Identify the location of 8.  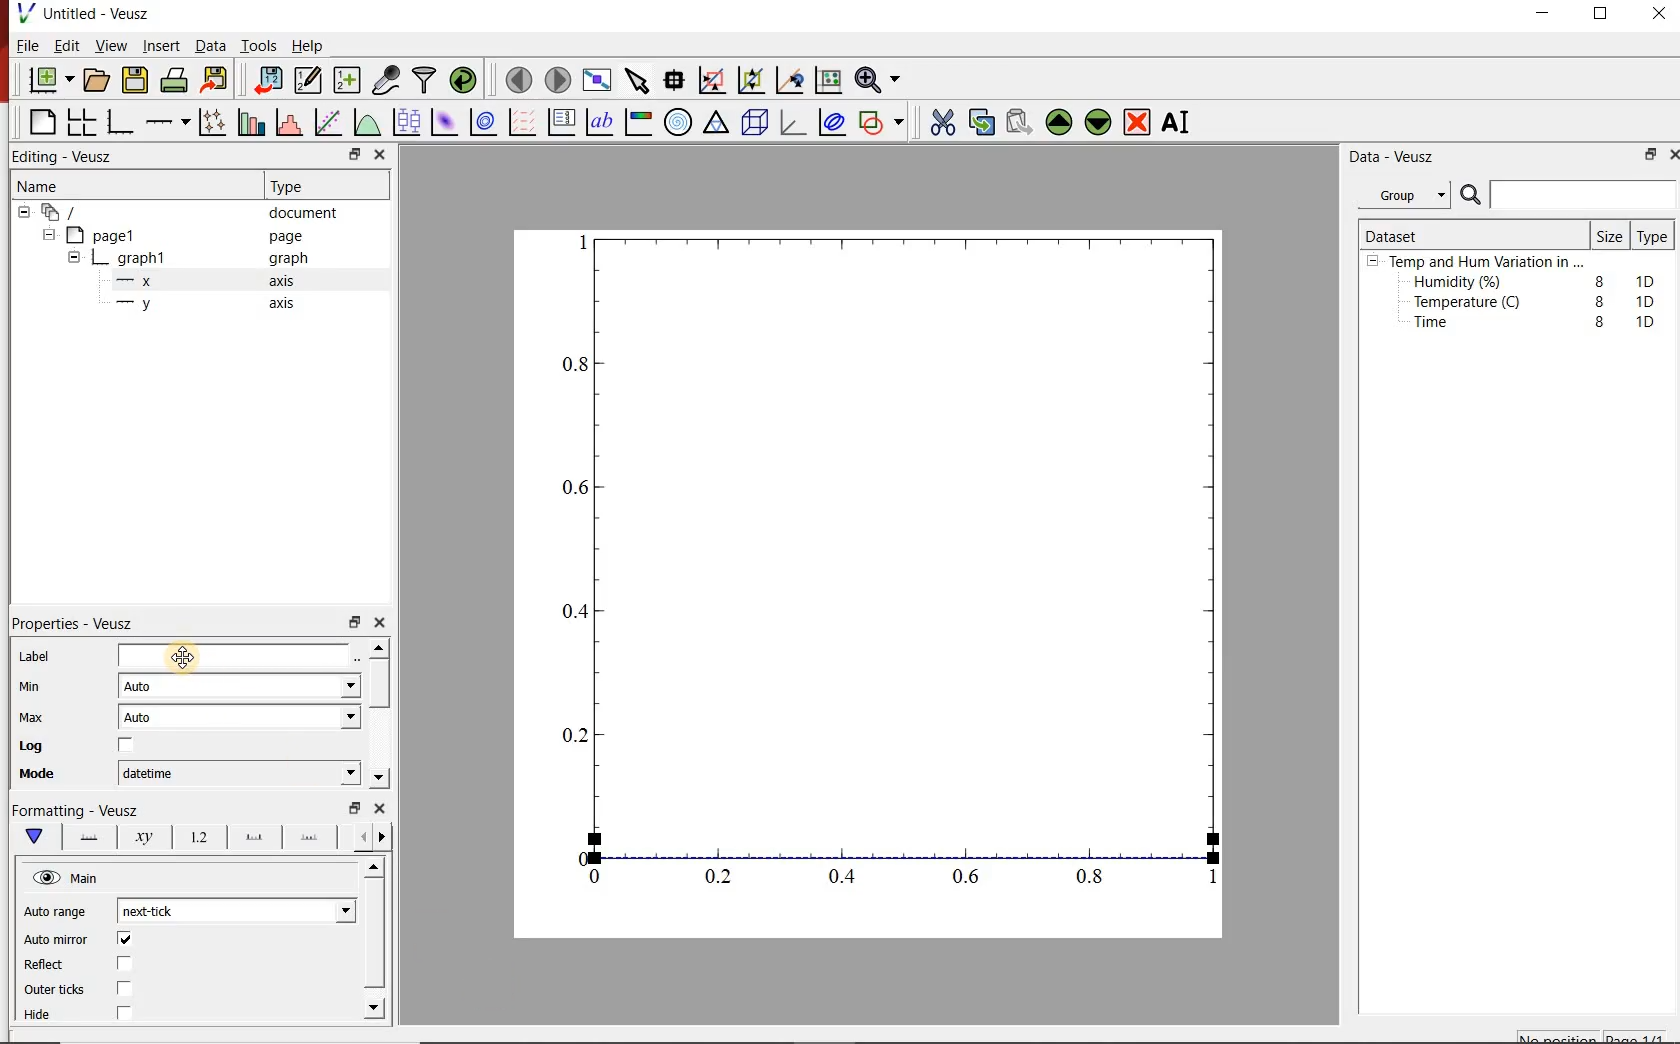
(1596, 278).